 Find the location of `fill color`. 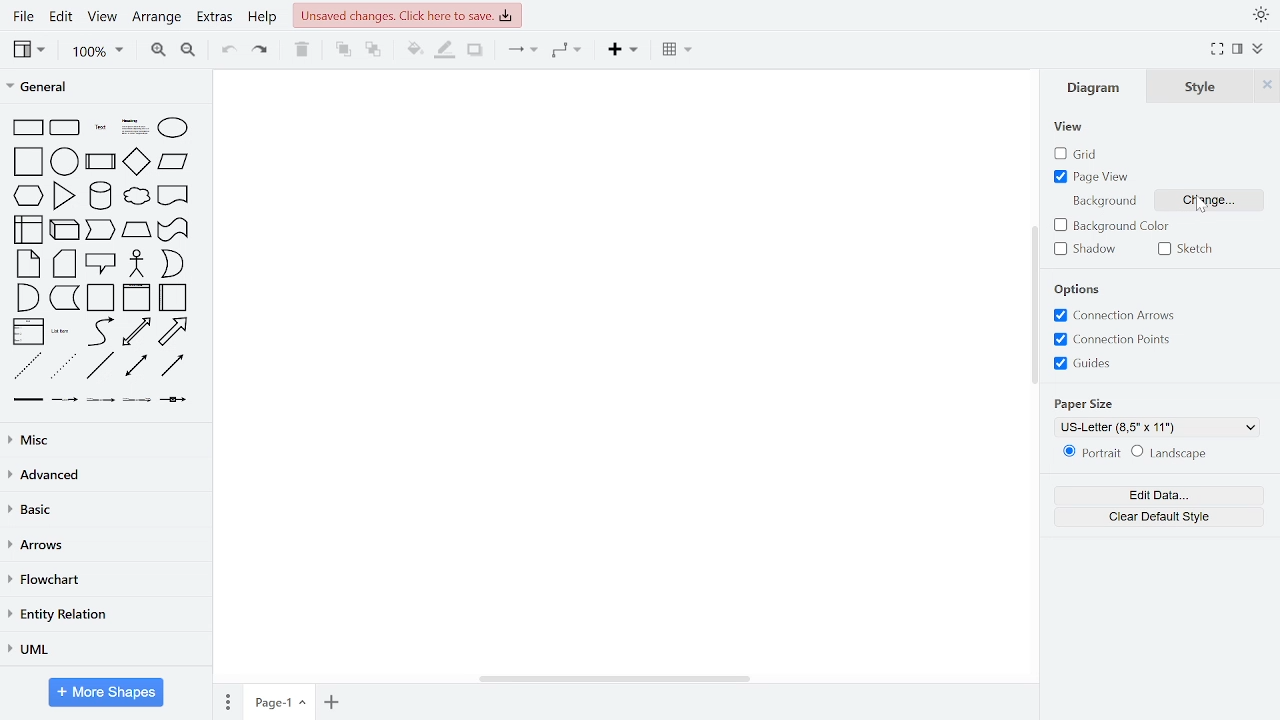

fill color is located at coordinates (412, 49).